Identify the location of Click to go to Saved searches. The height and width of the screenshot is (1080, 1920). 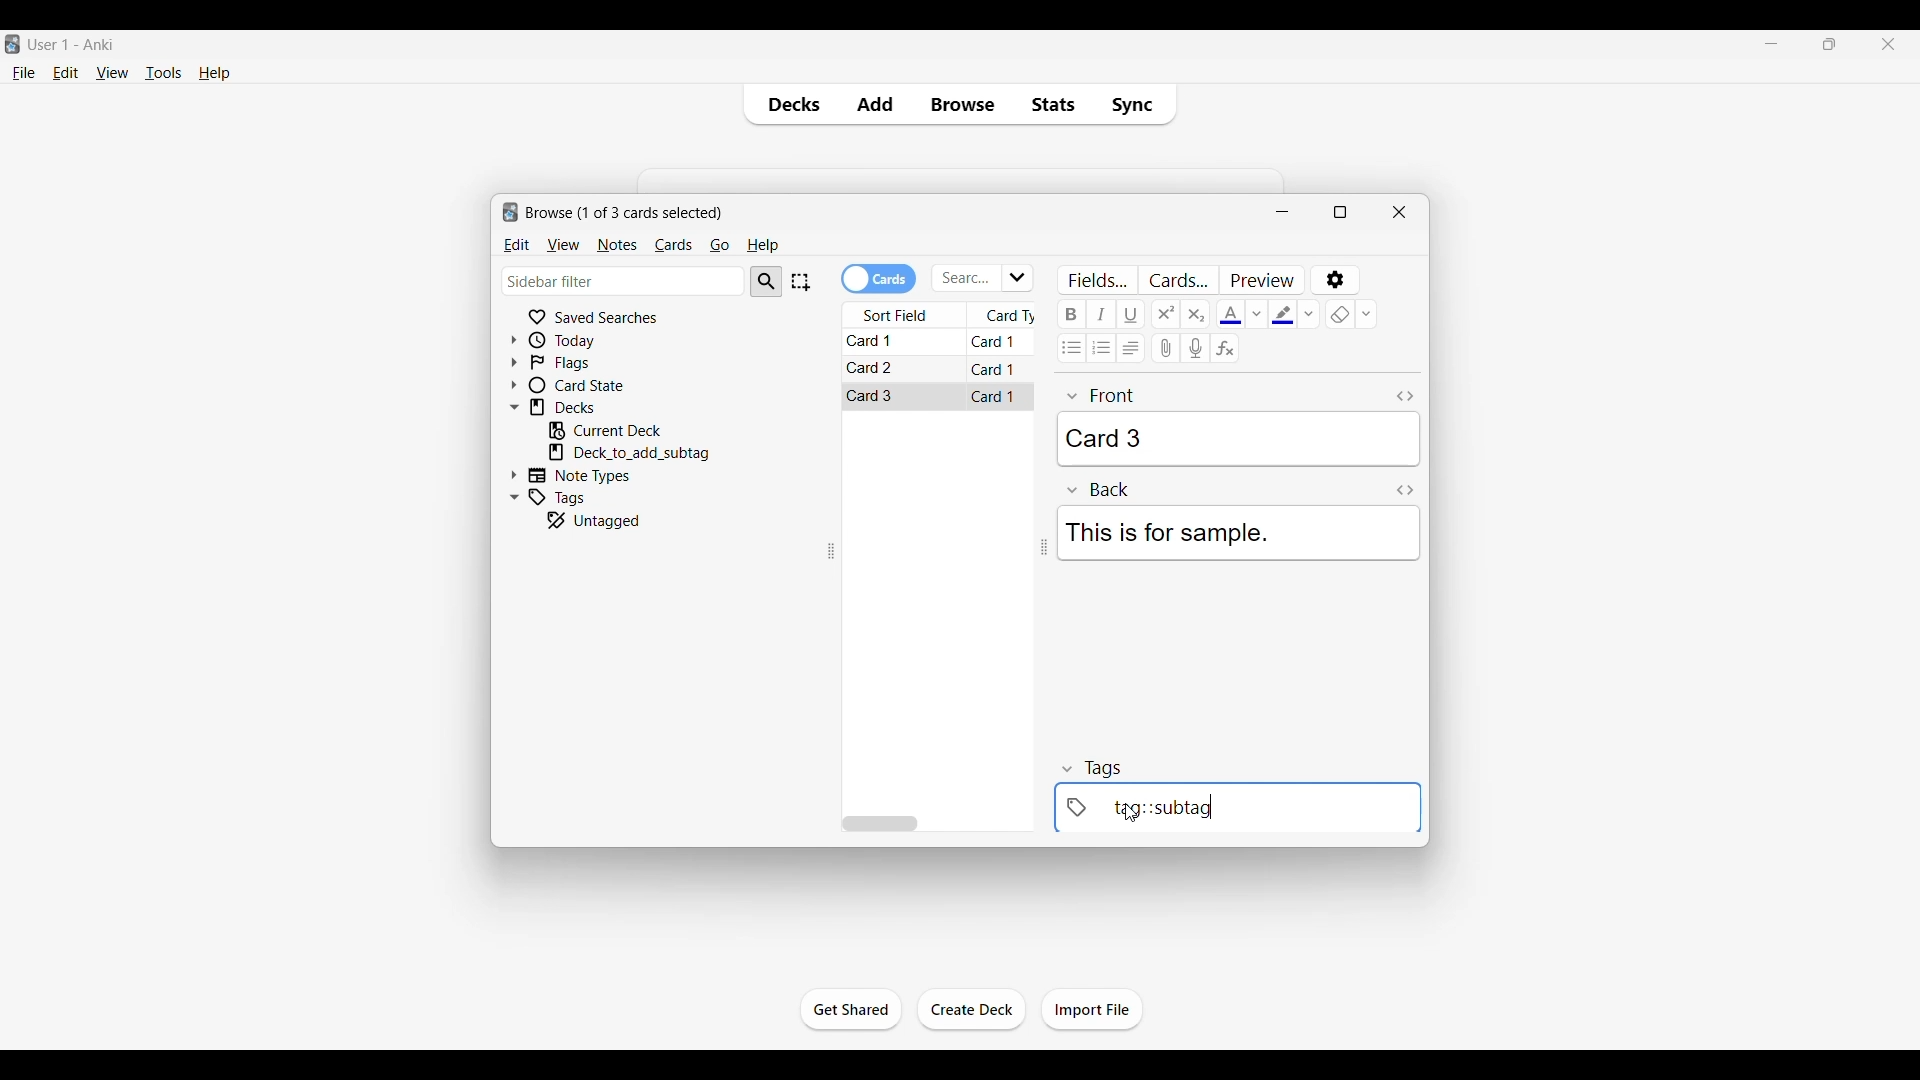
(591, 317).